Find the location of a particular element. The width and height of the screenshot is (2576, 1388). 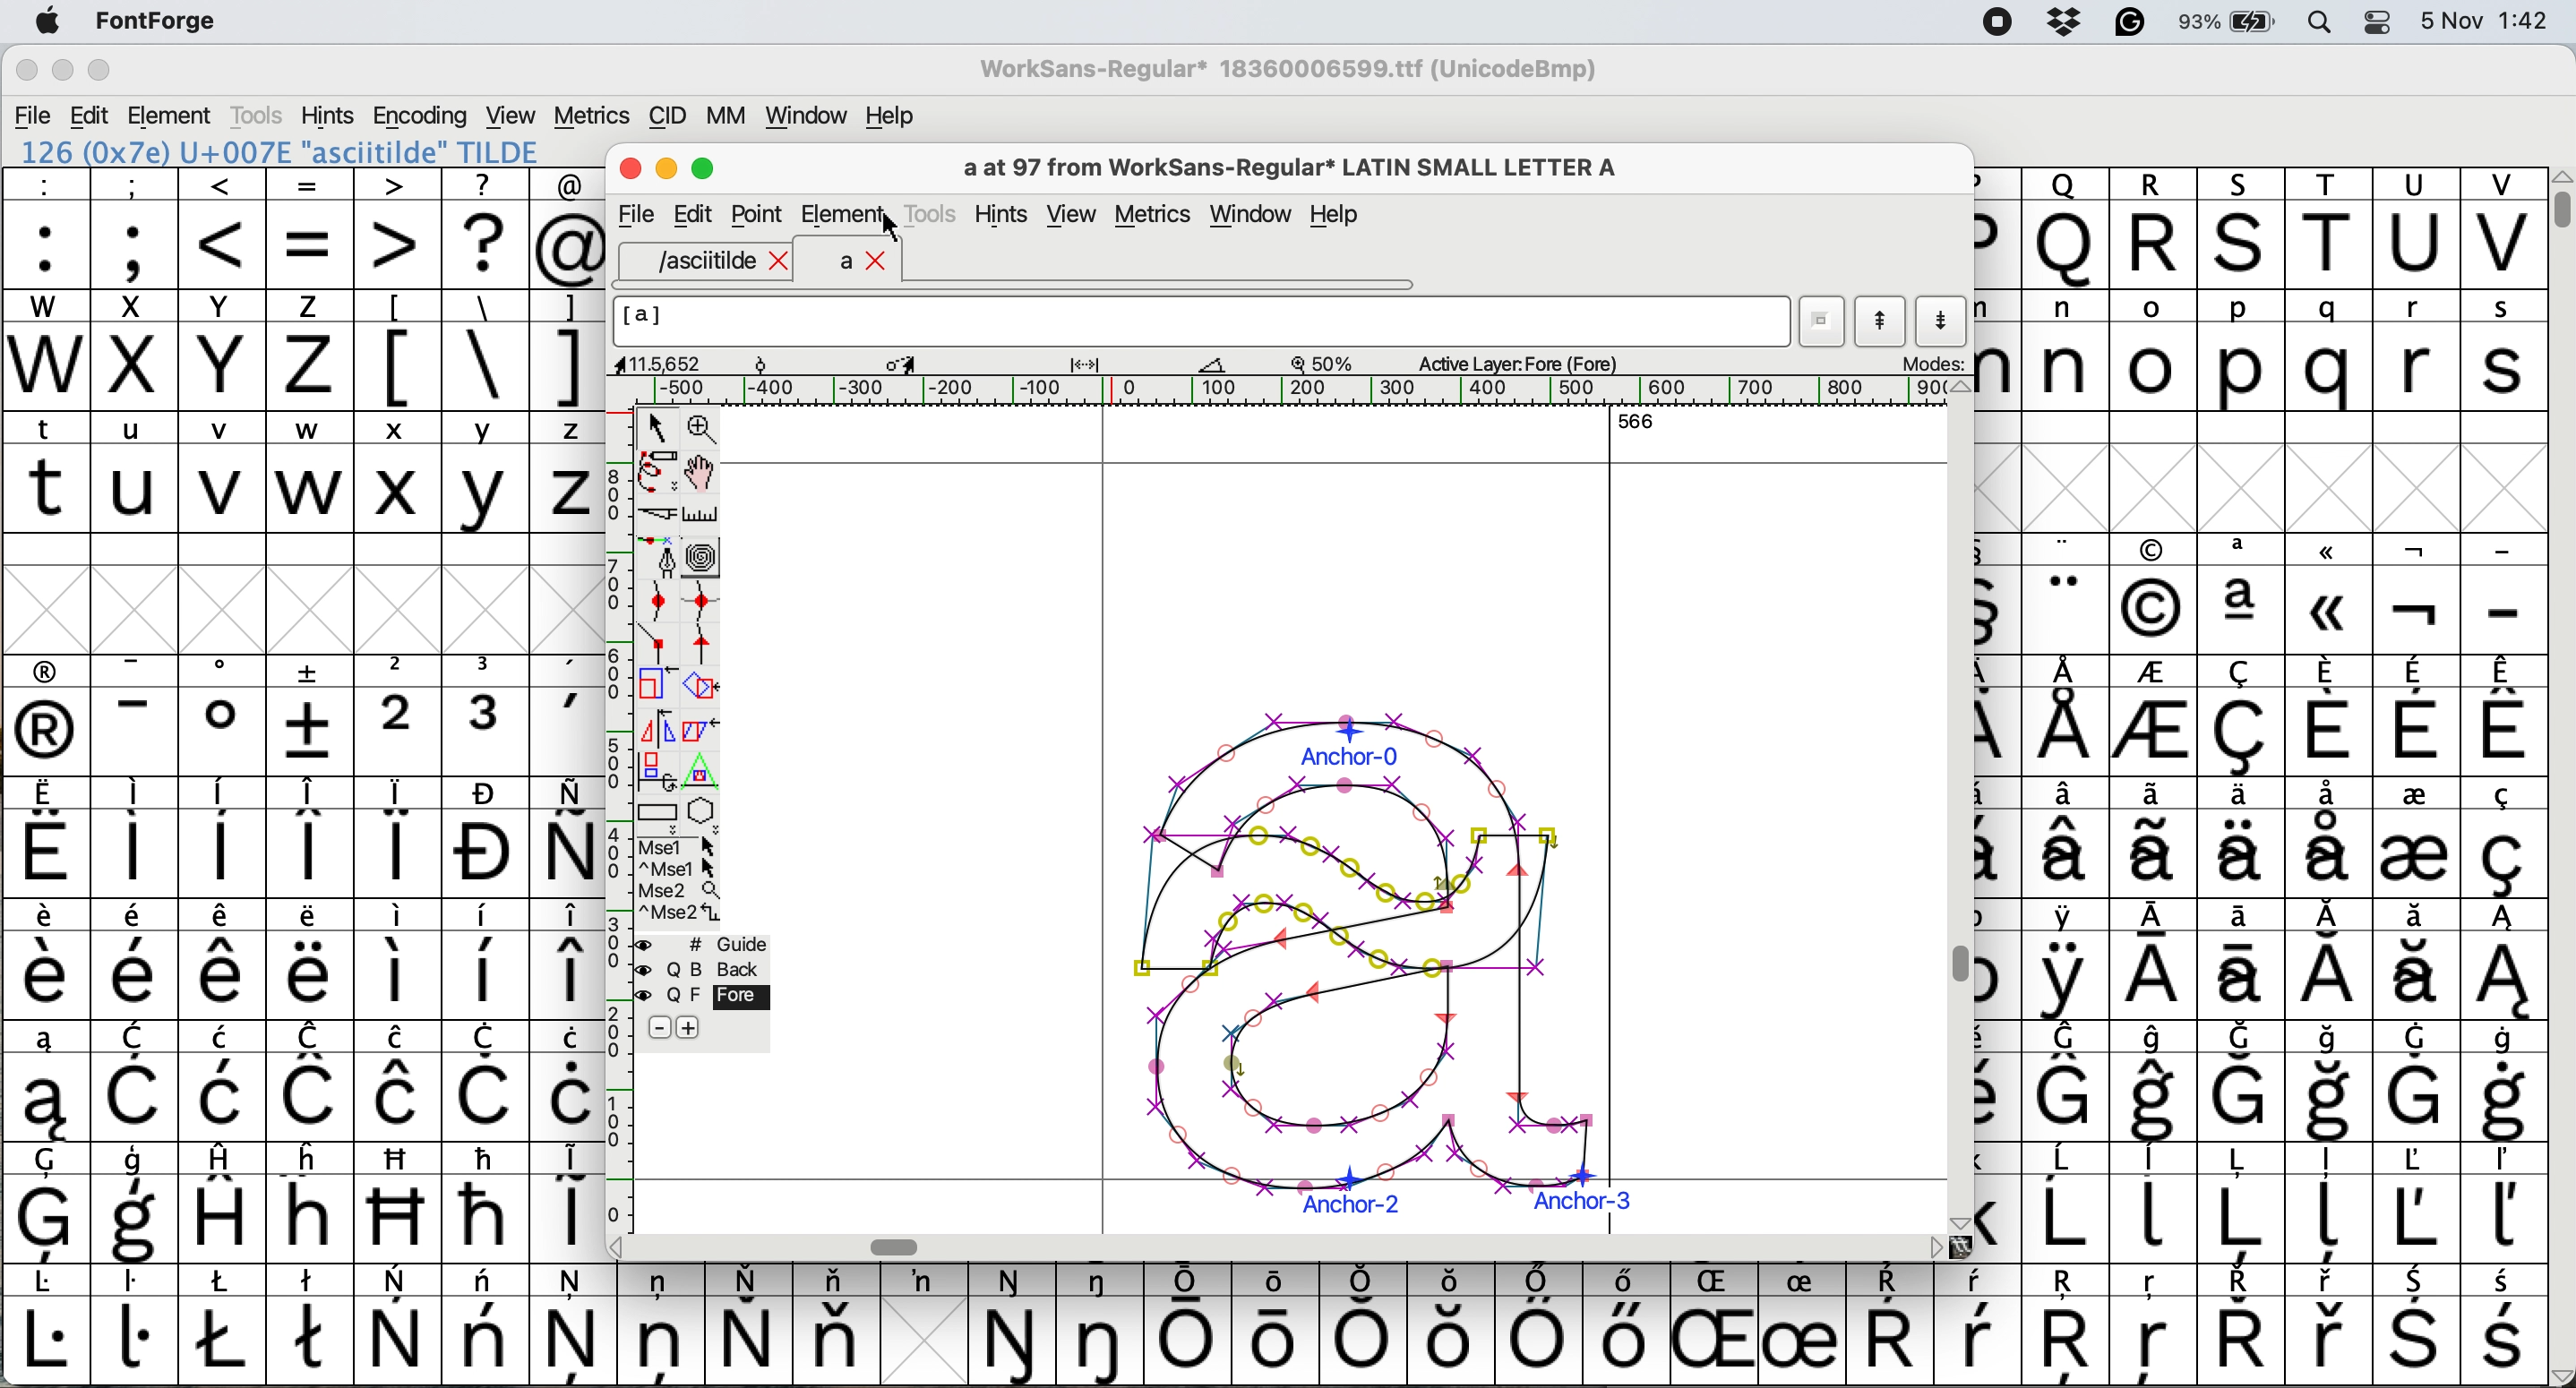

symbol is located at coordinates (313, 1322).